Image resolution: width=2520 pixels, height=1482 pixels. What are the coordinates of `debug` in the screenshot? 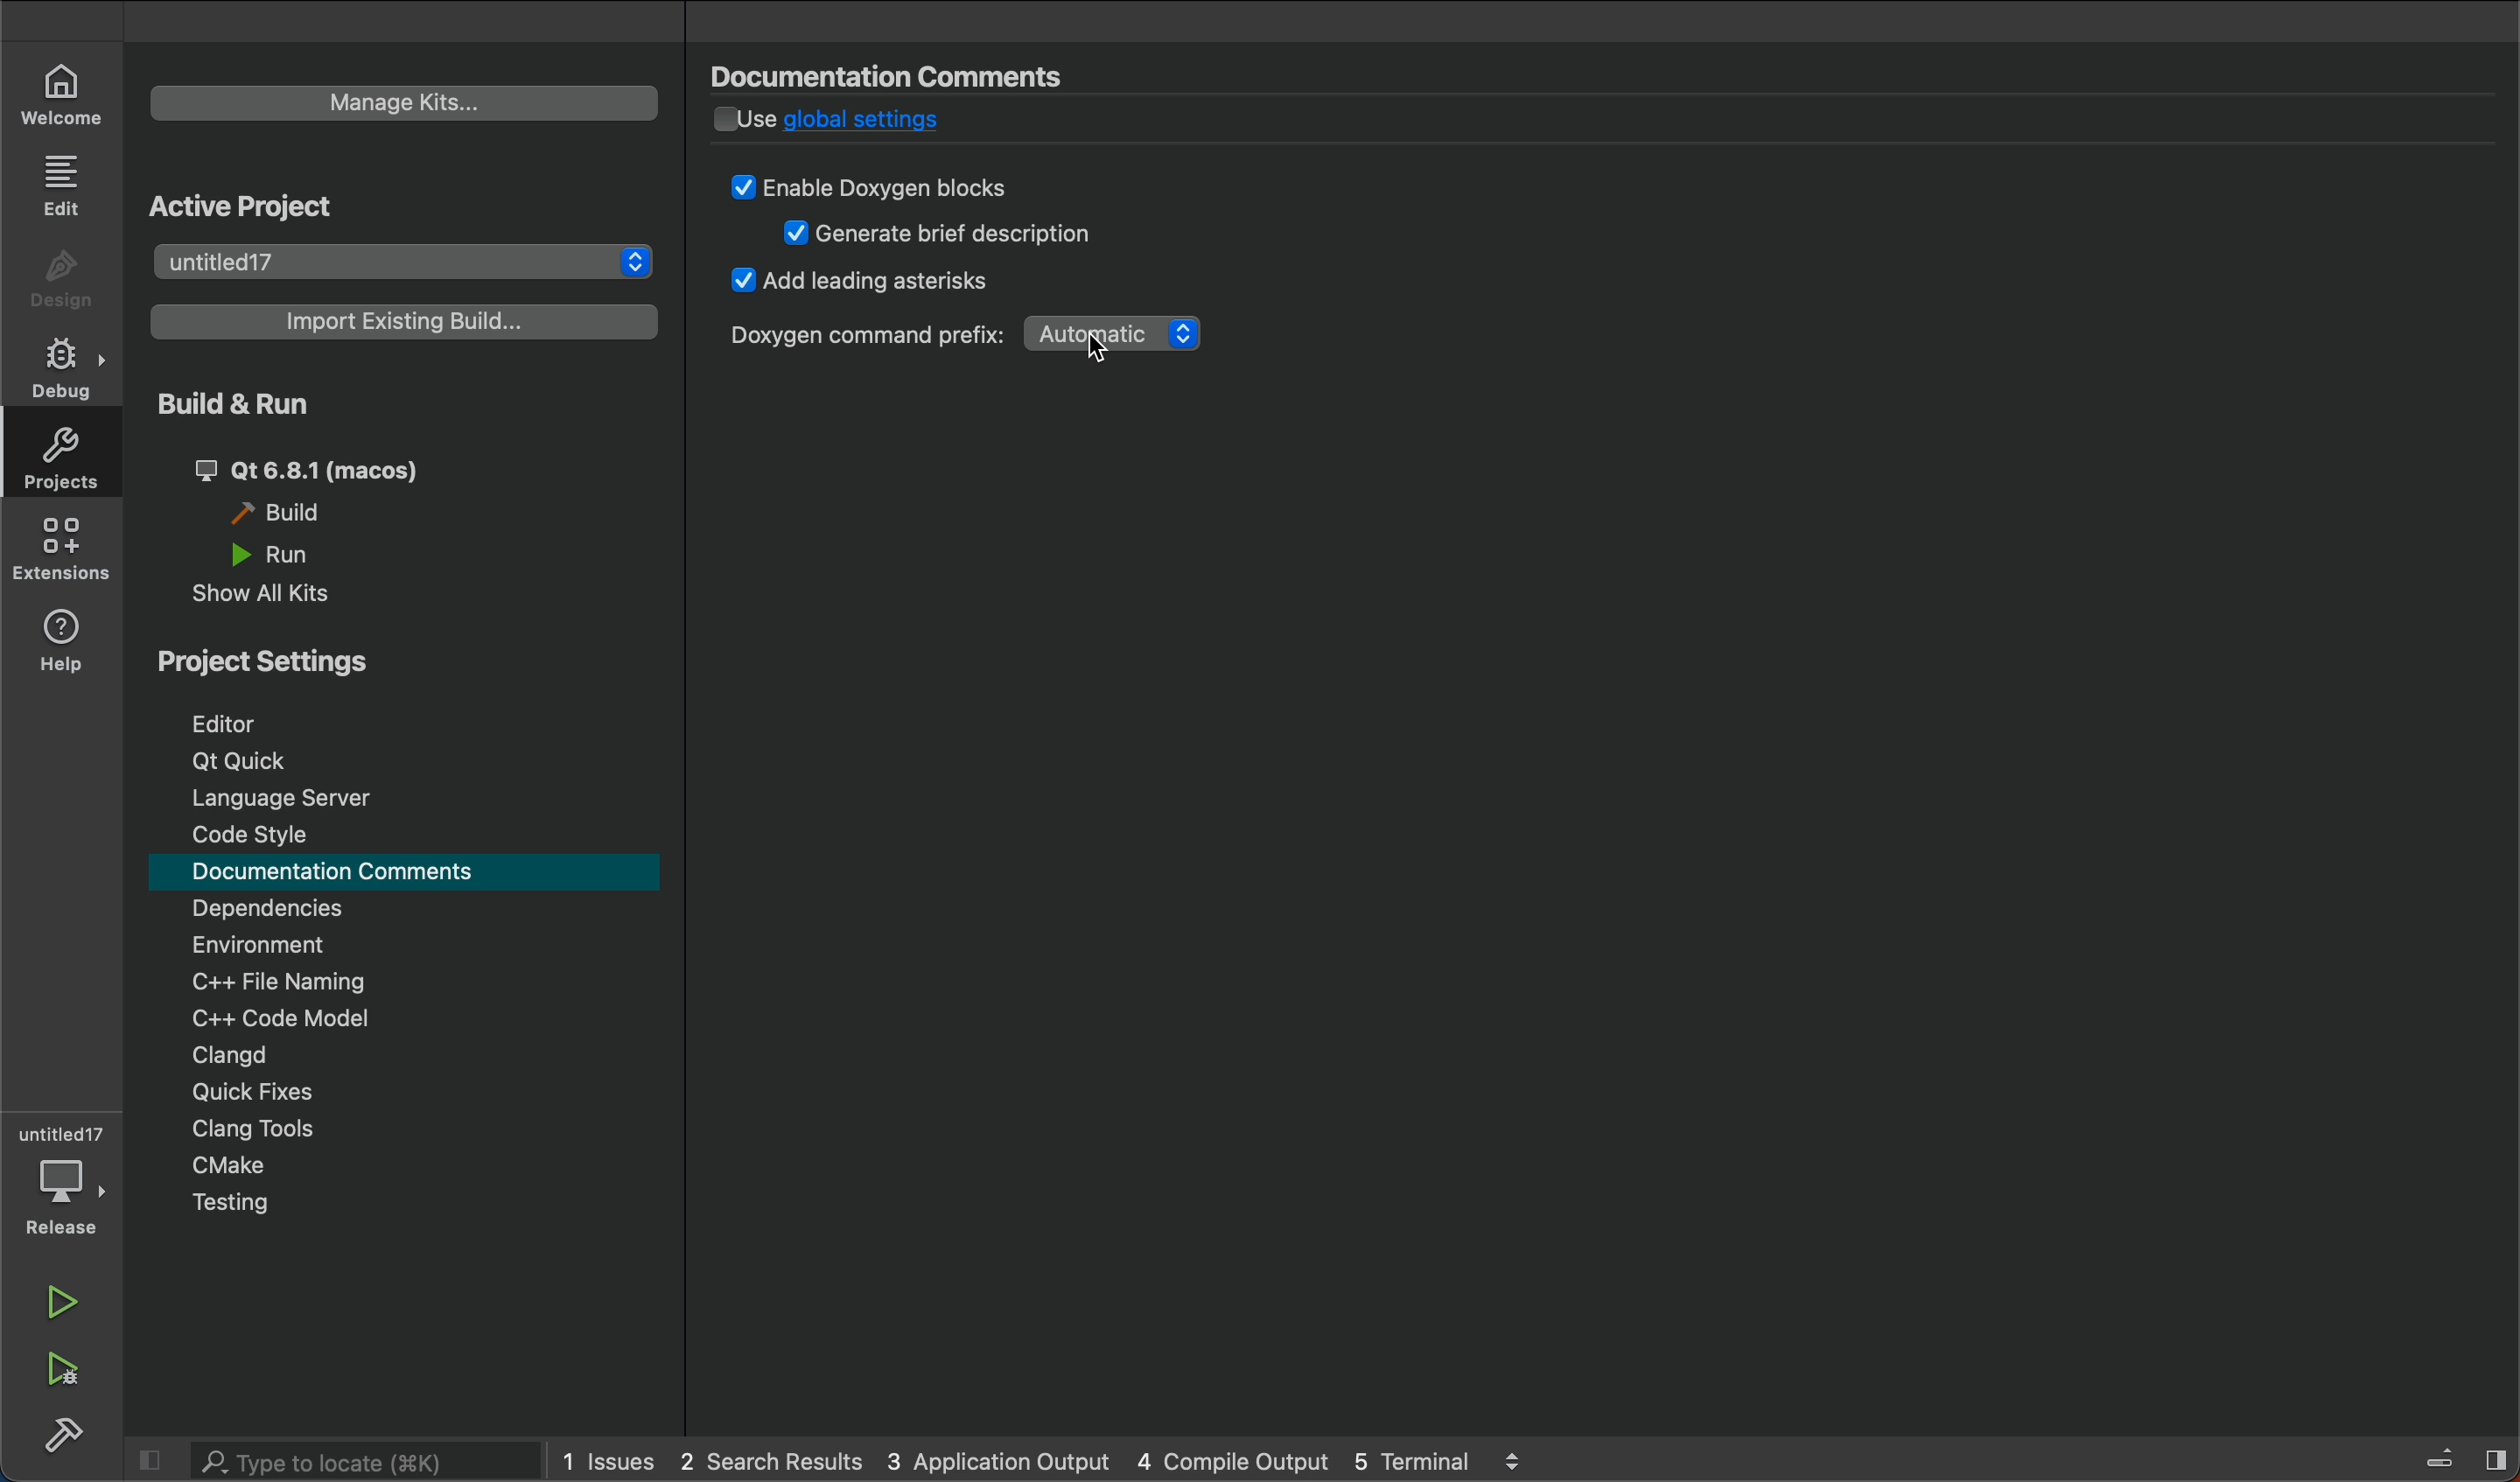 It's located at (60, 374).